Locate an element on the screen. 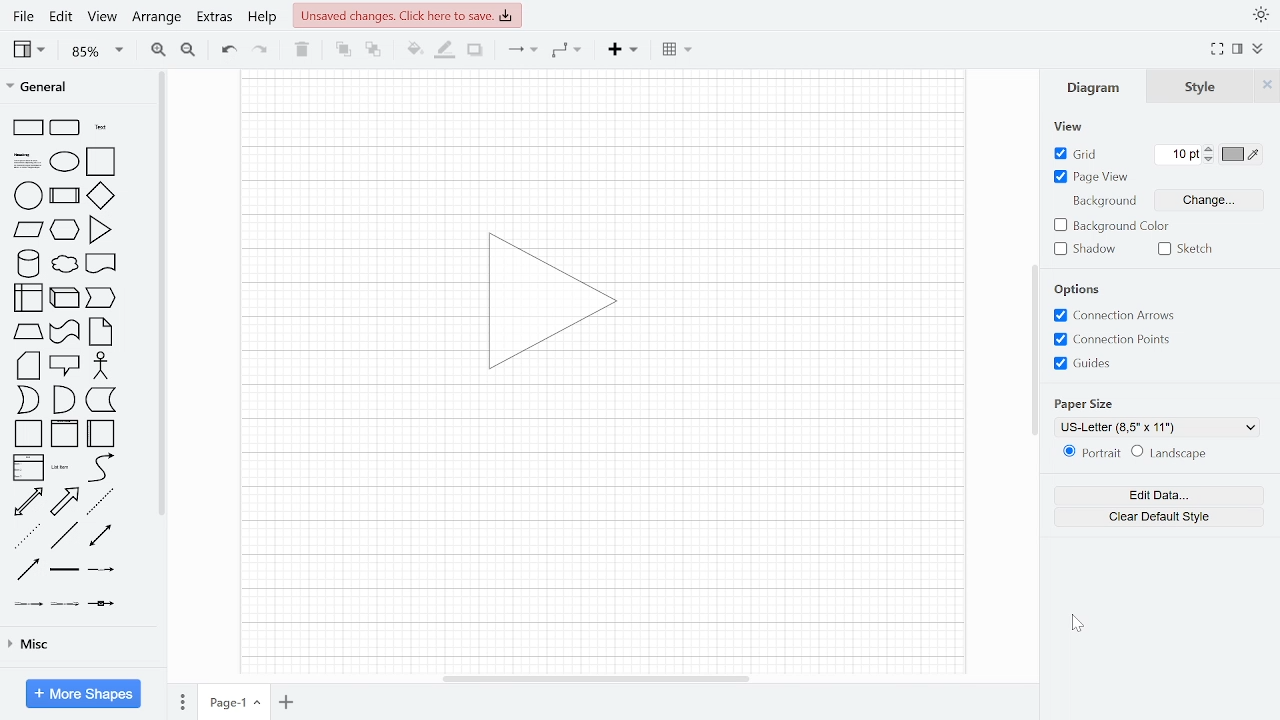 The height and width of the screenshot is (720, 1280). Diamond is located at coordinates (100, 195).